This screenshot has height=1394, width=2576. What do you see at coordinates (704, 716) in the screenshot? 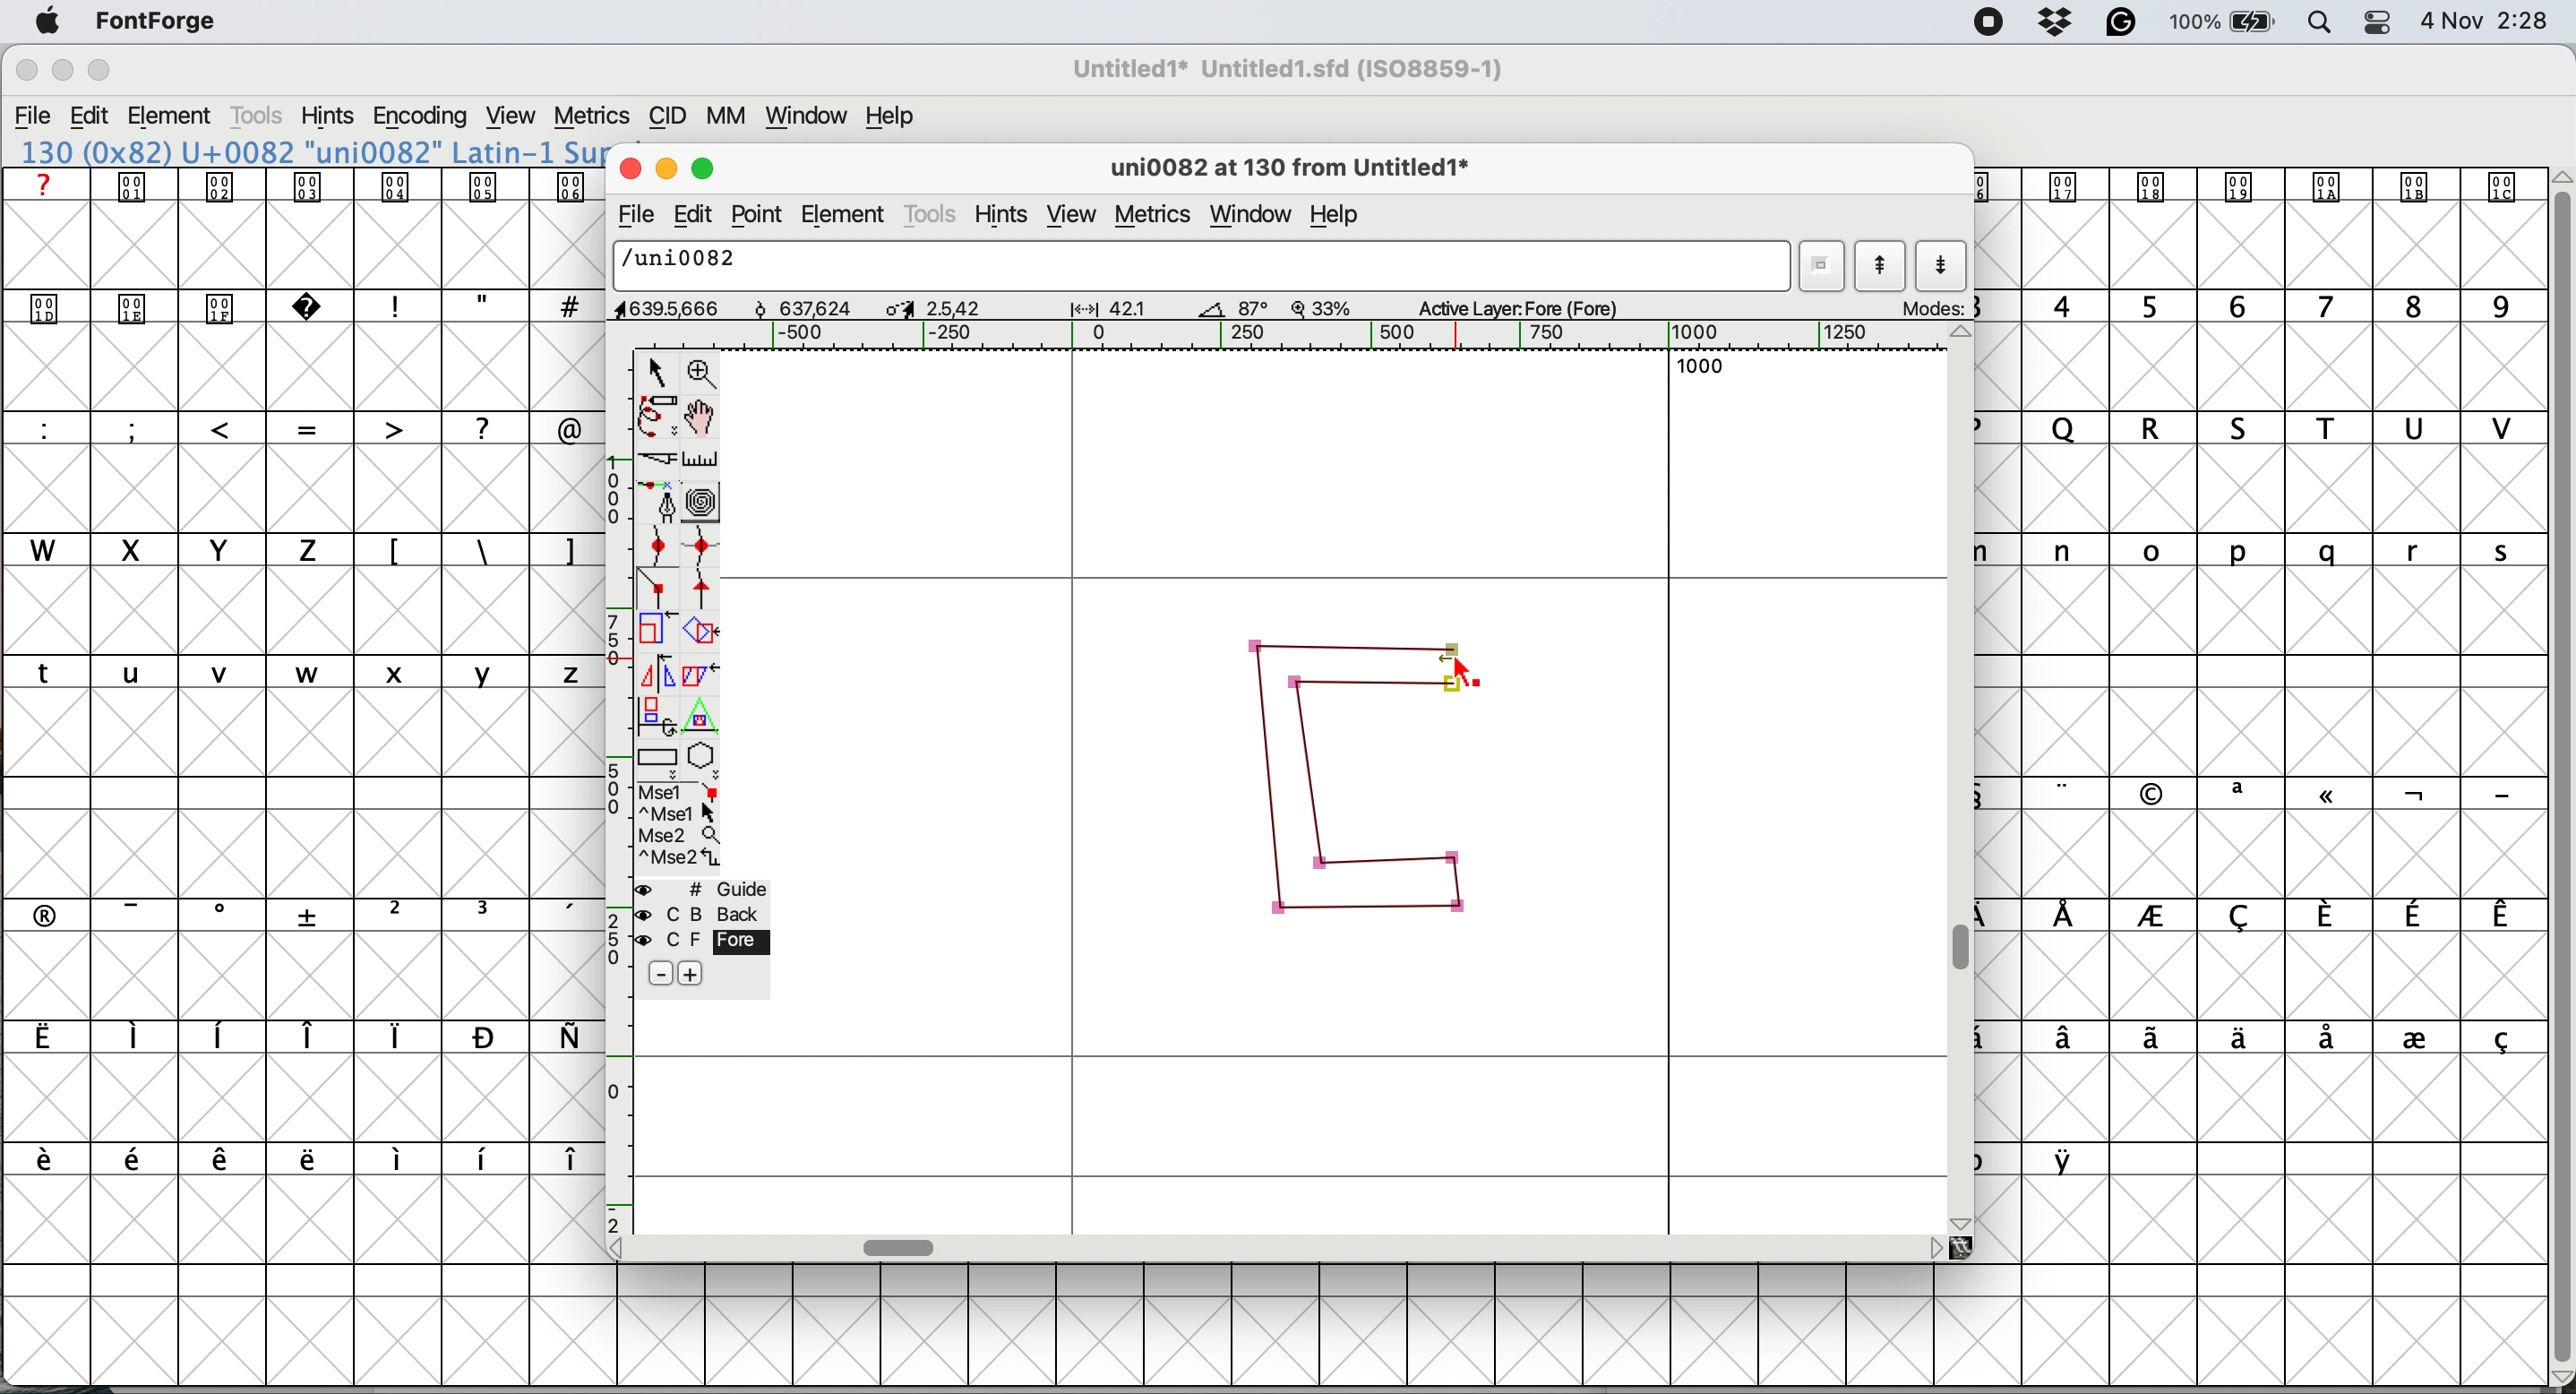
I see `perform a perspective transformation on screen` at bounding box center [704, 716].